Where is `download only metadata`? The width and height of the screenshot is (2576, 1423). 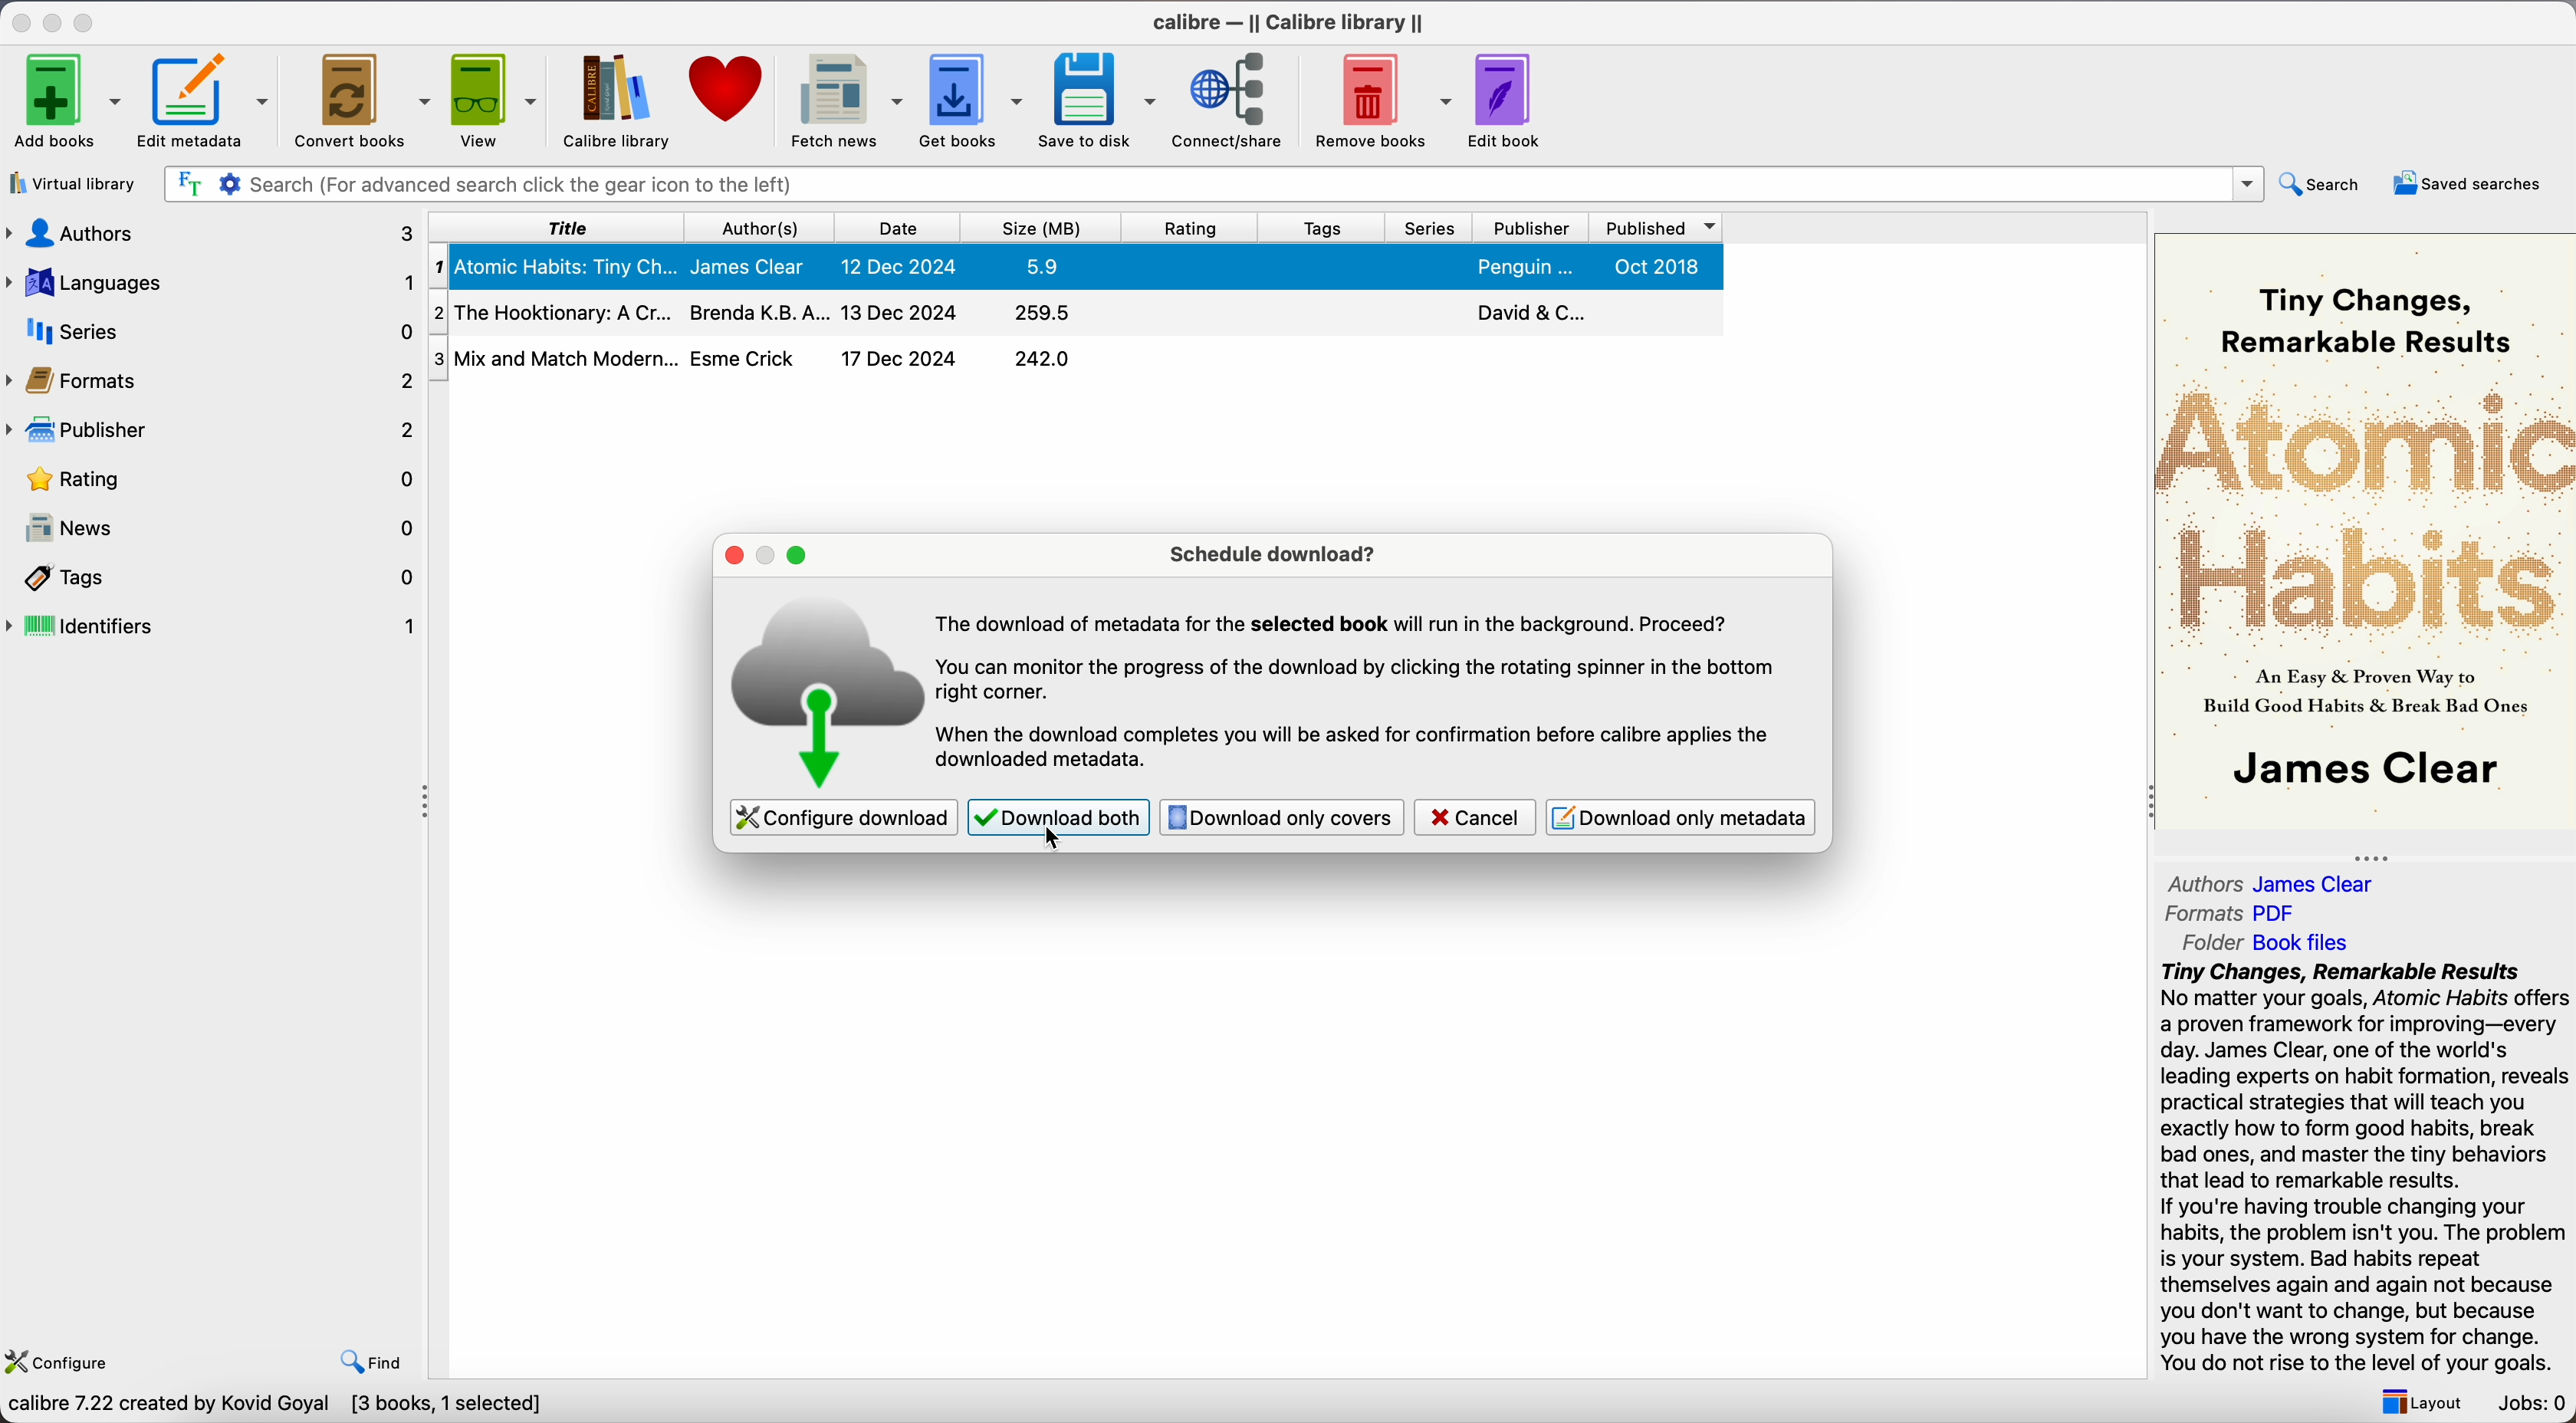 download only metadata is located at coordinates (1681, 816).